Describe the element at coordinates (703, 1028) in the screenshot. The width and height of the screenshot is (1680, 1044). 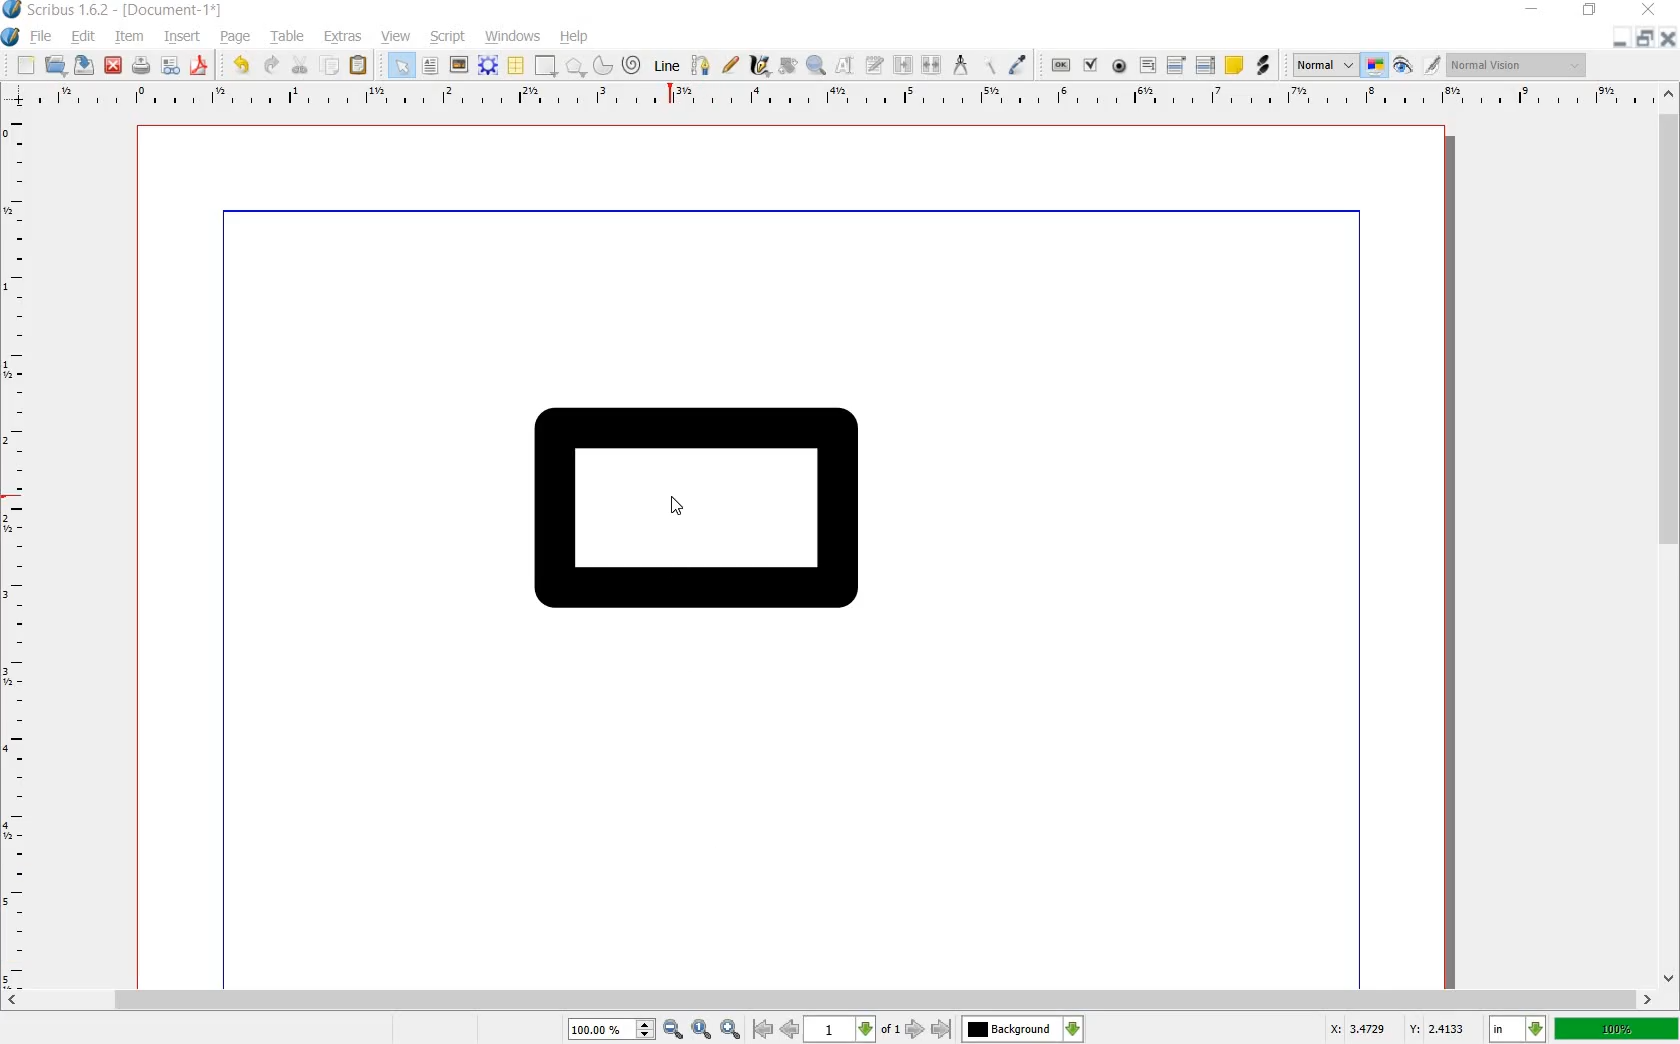
I see `Zoom to` at that location.